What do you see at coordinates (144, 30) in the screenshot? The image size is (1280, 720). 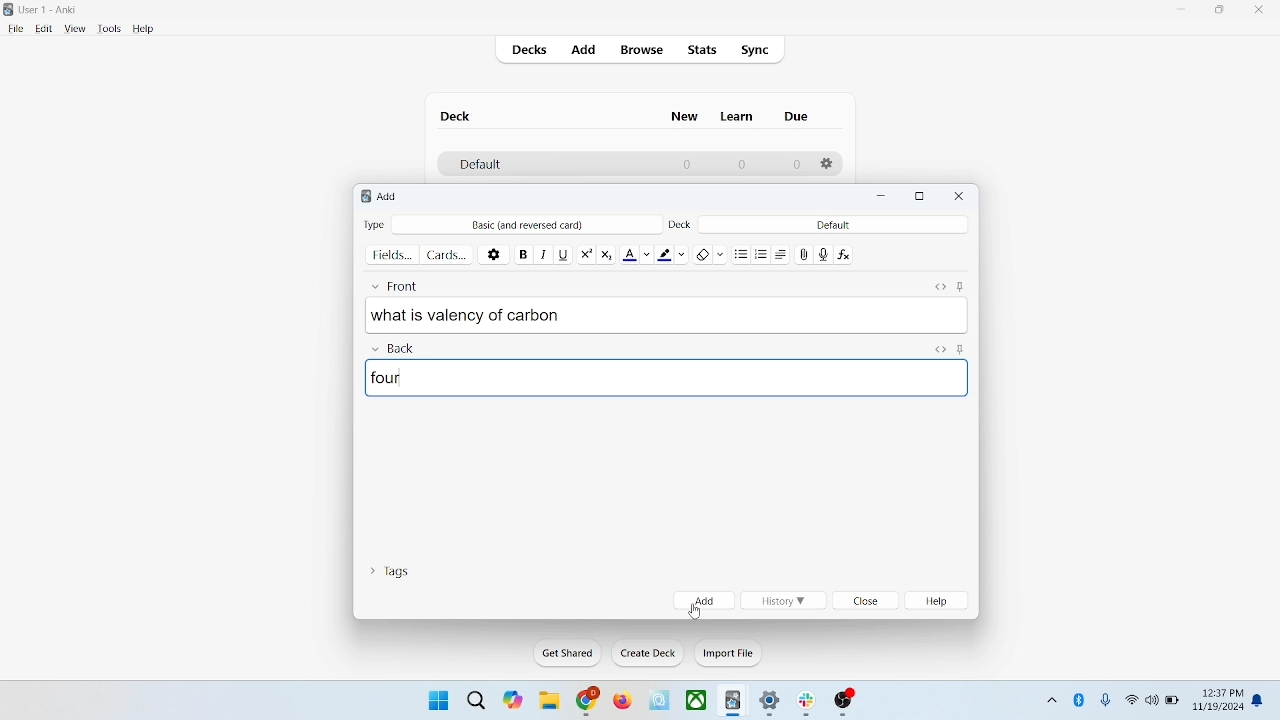 I see `help` at bounding box center [144, 30].